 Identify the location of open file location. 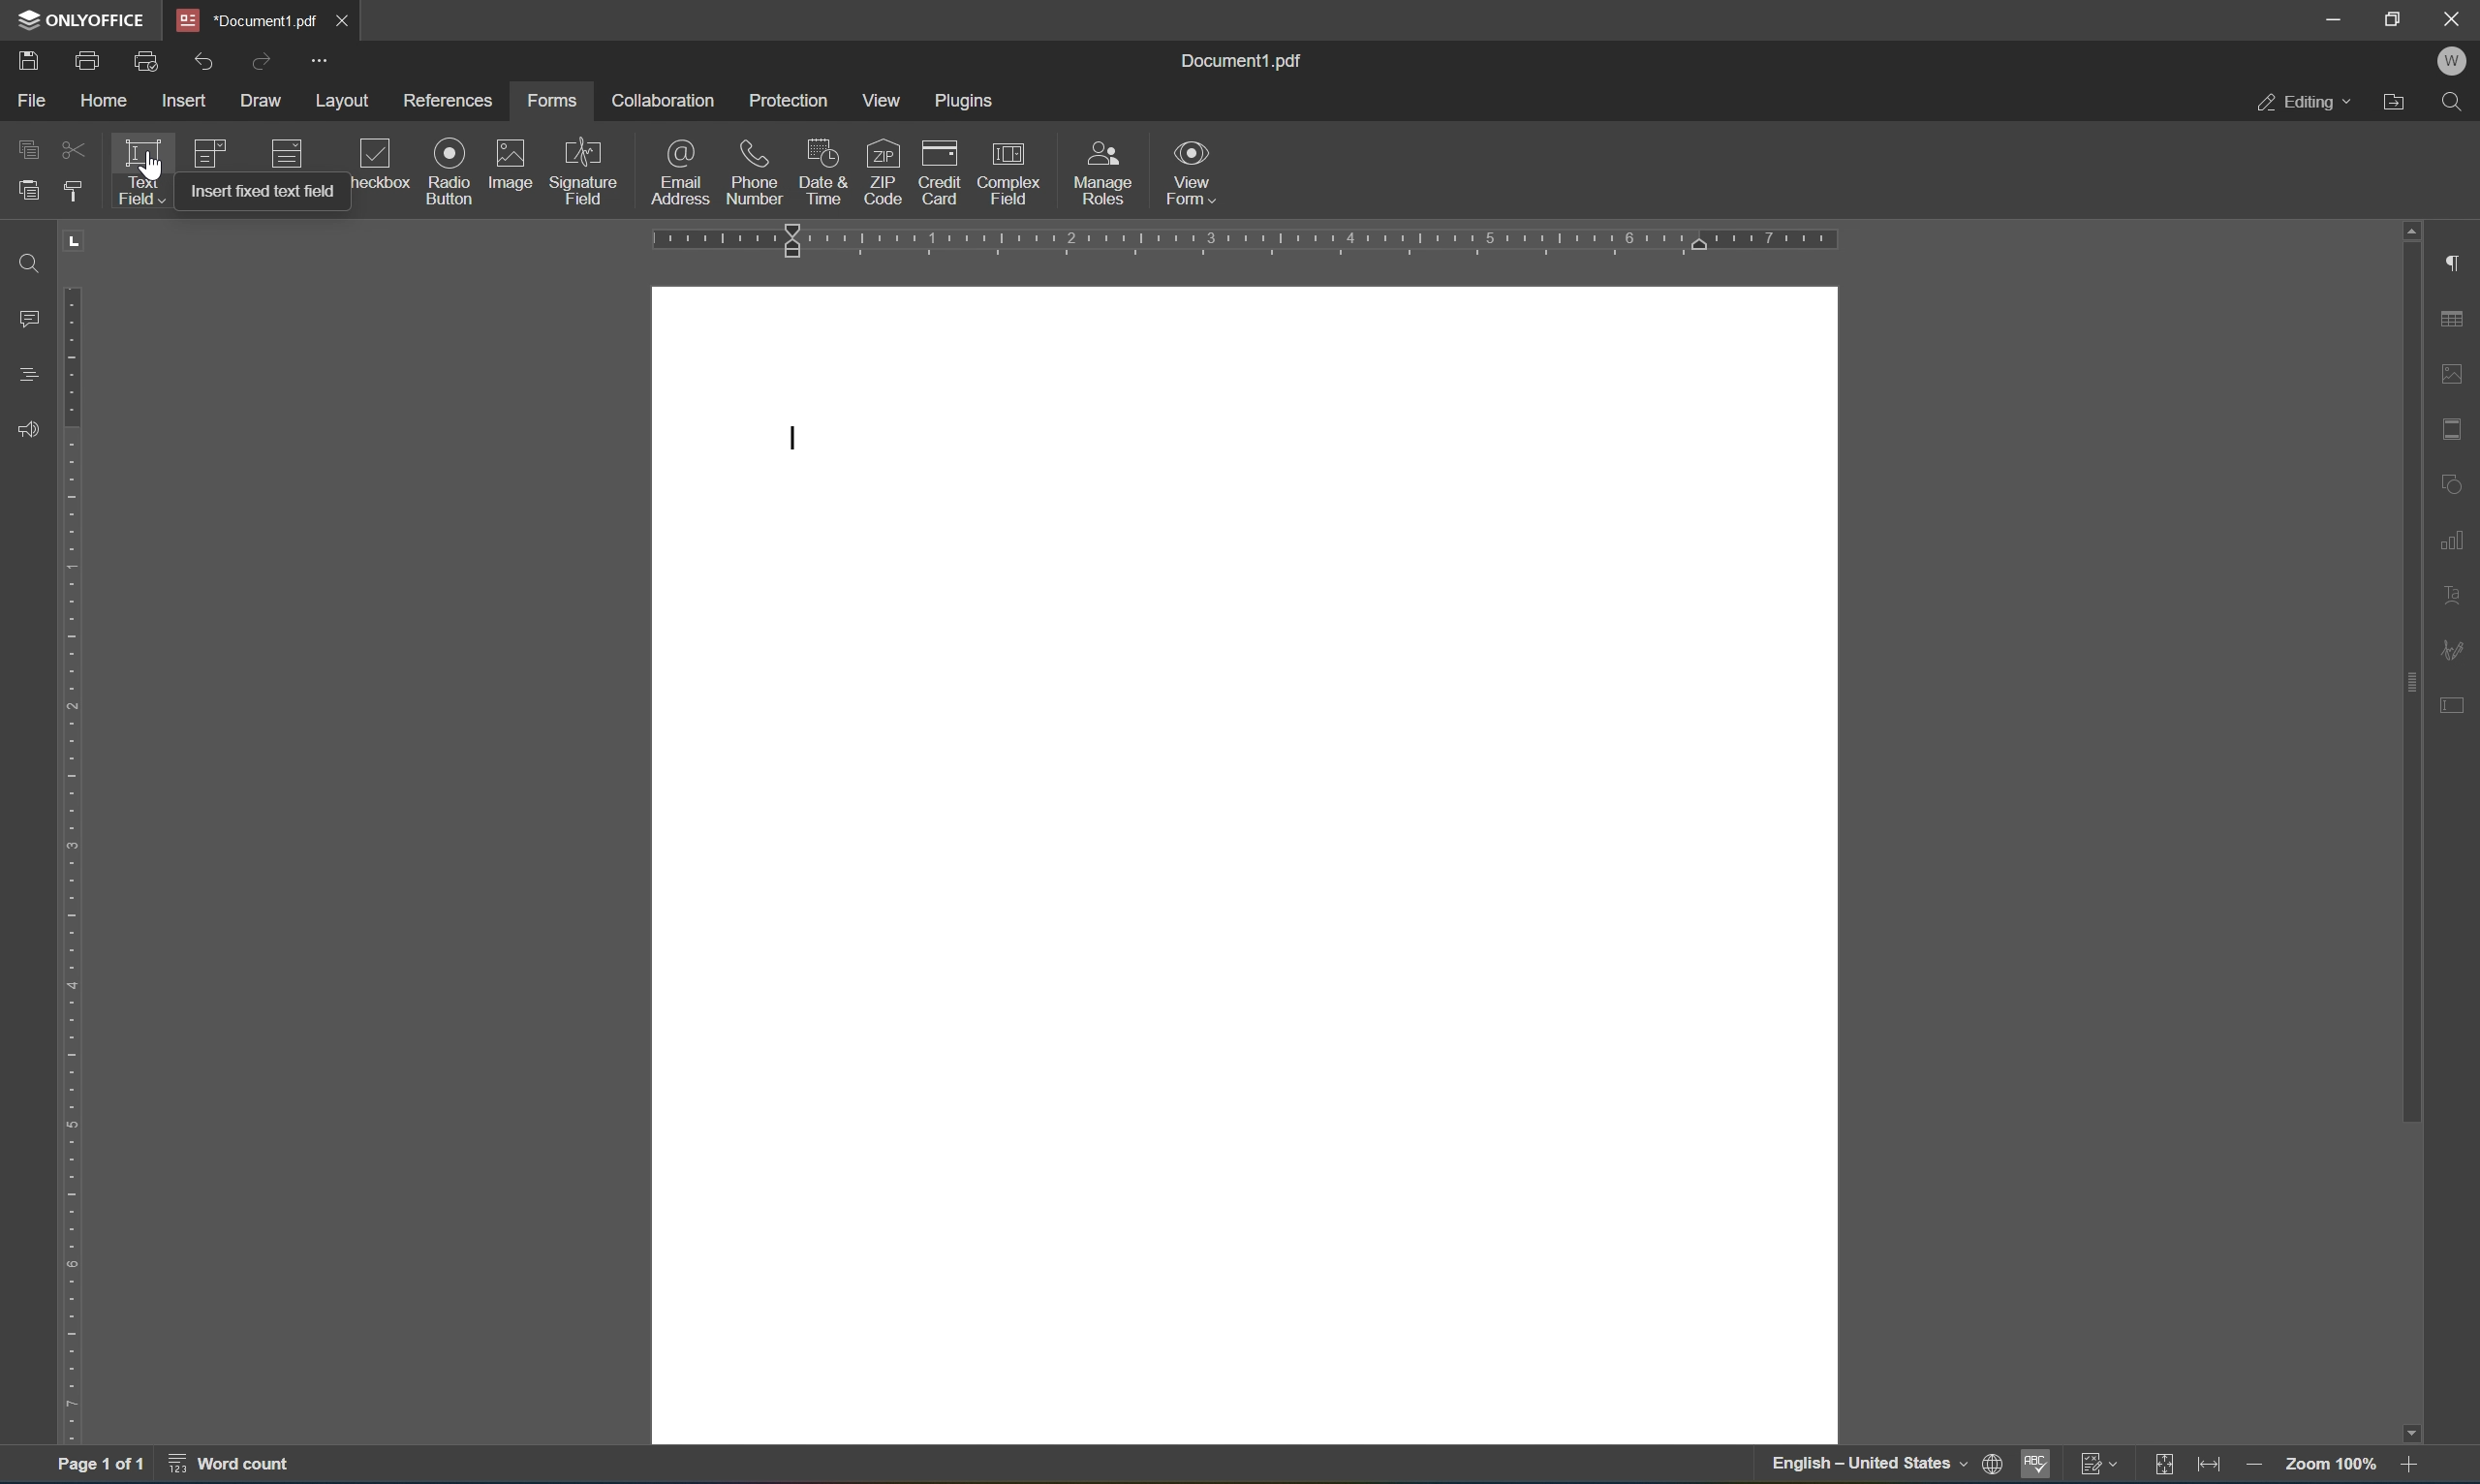
(2400, 100).